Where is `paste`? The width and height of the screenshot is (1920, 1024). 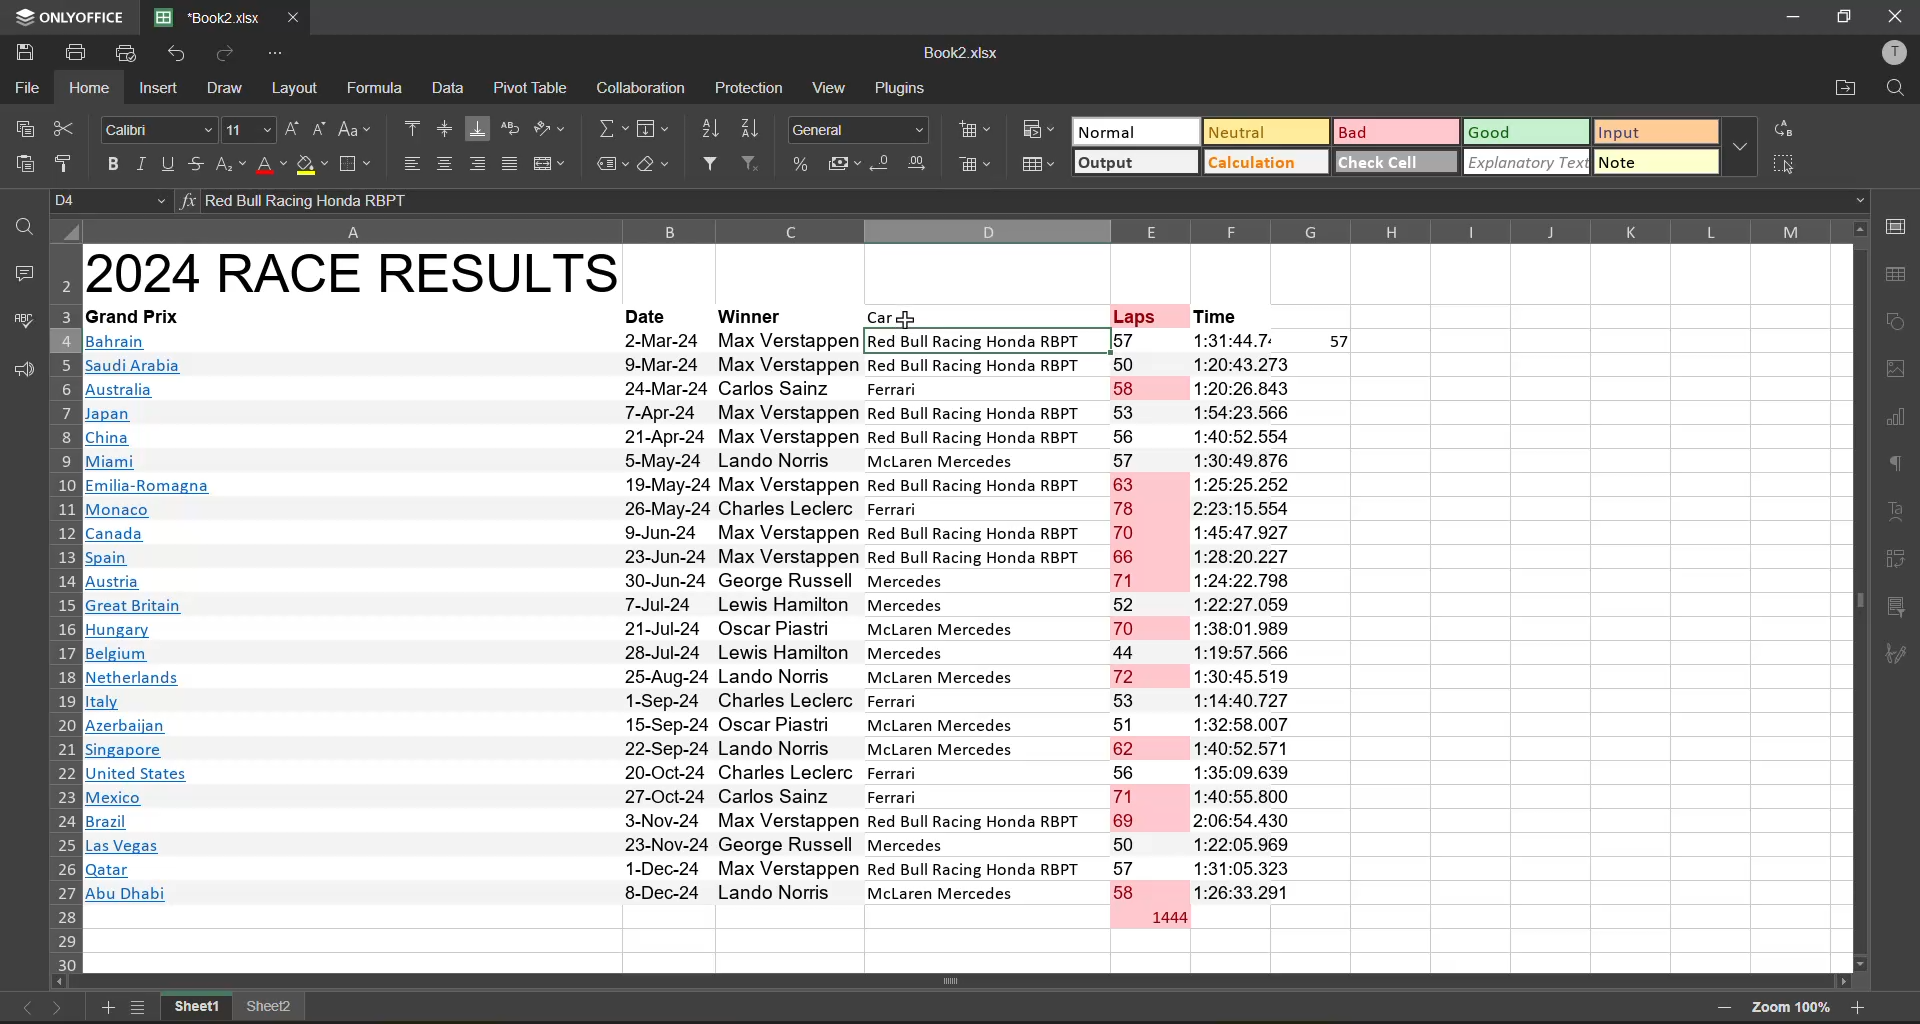 paste is located at coordinates (24, 160).